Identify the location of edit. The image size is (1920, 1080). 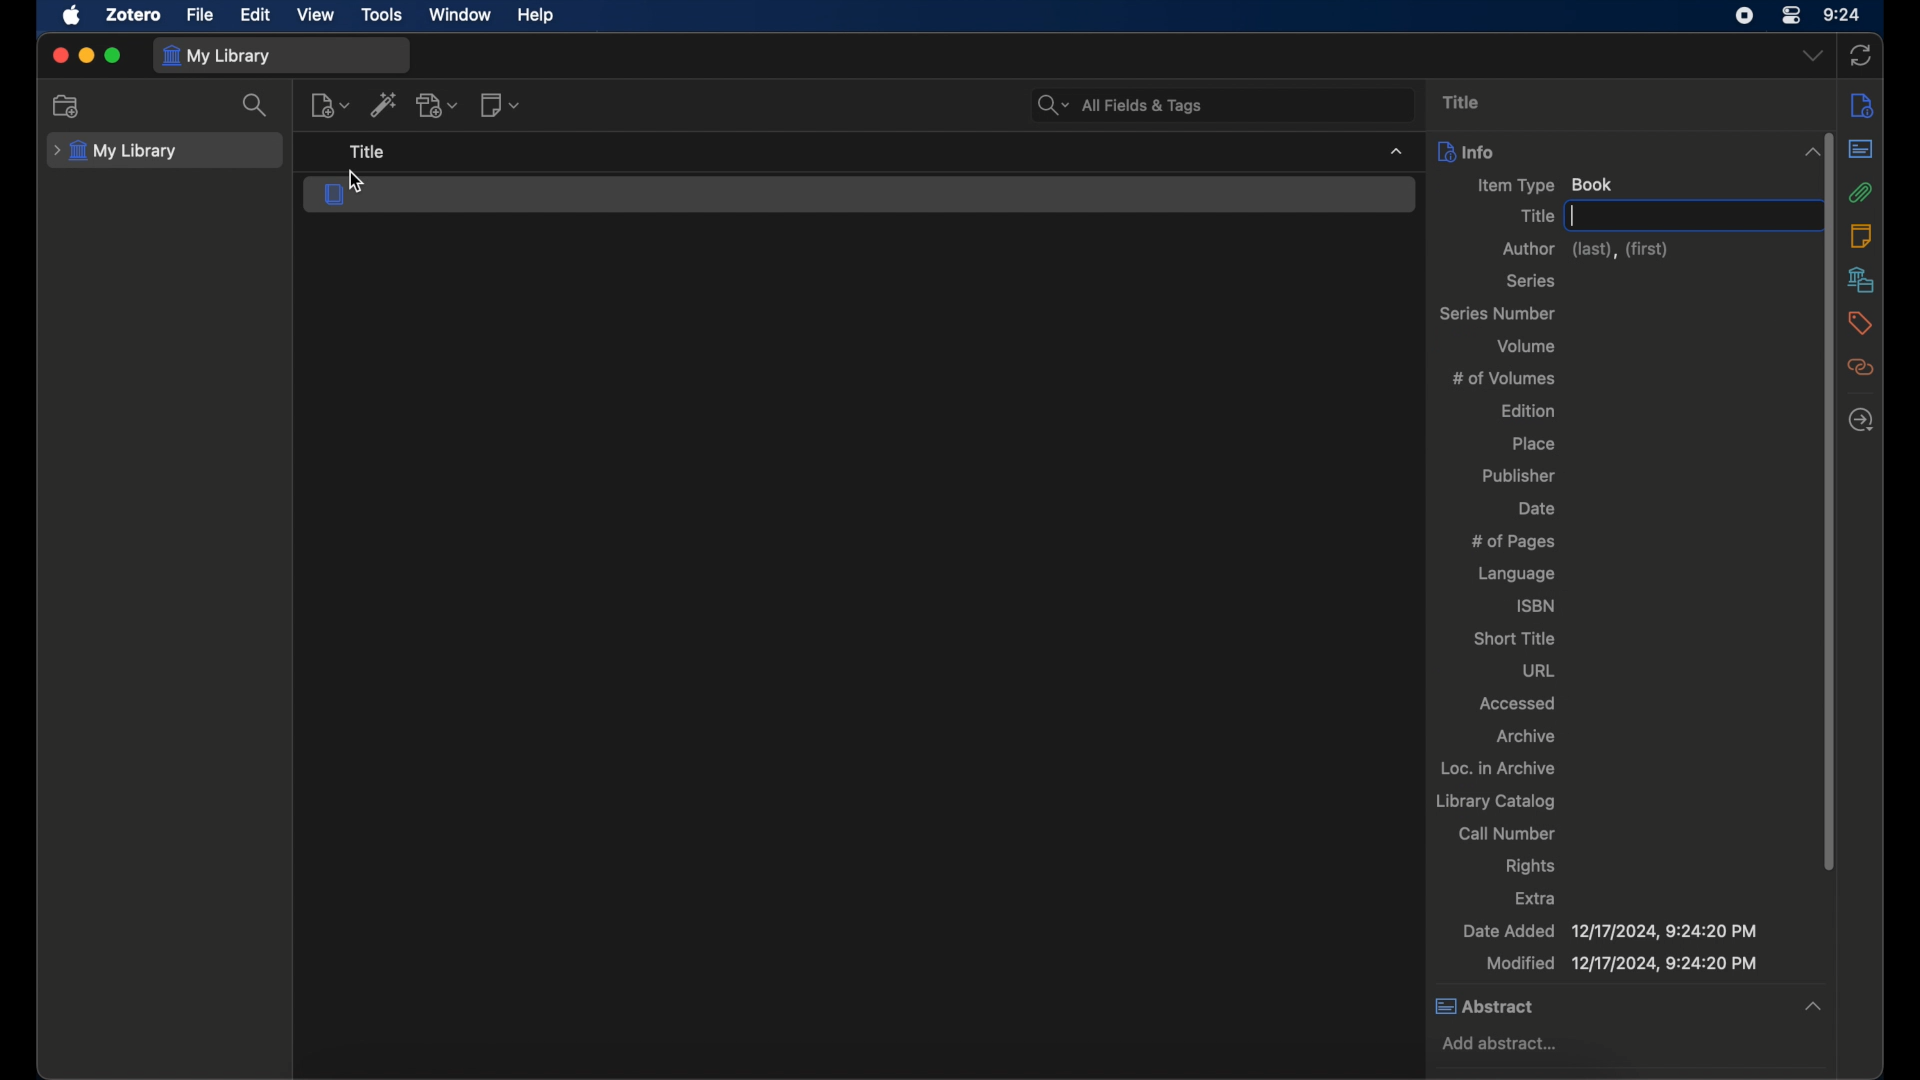
(256, 15).